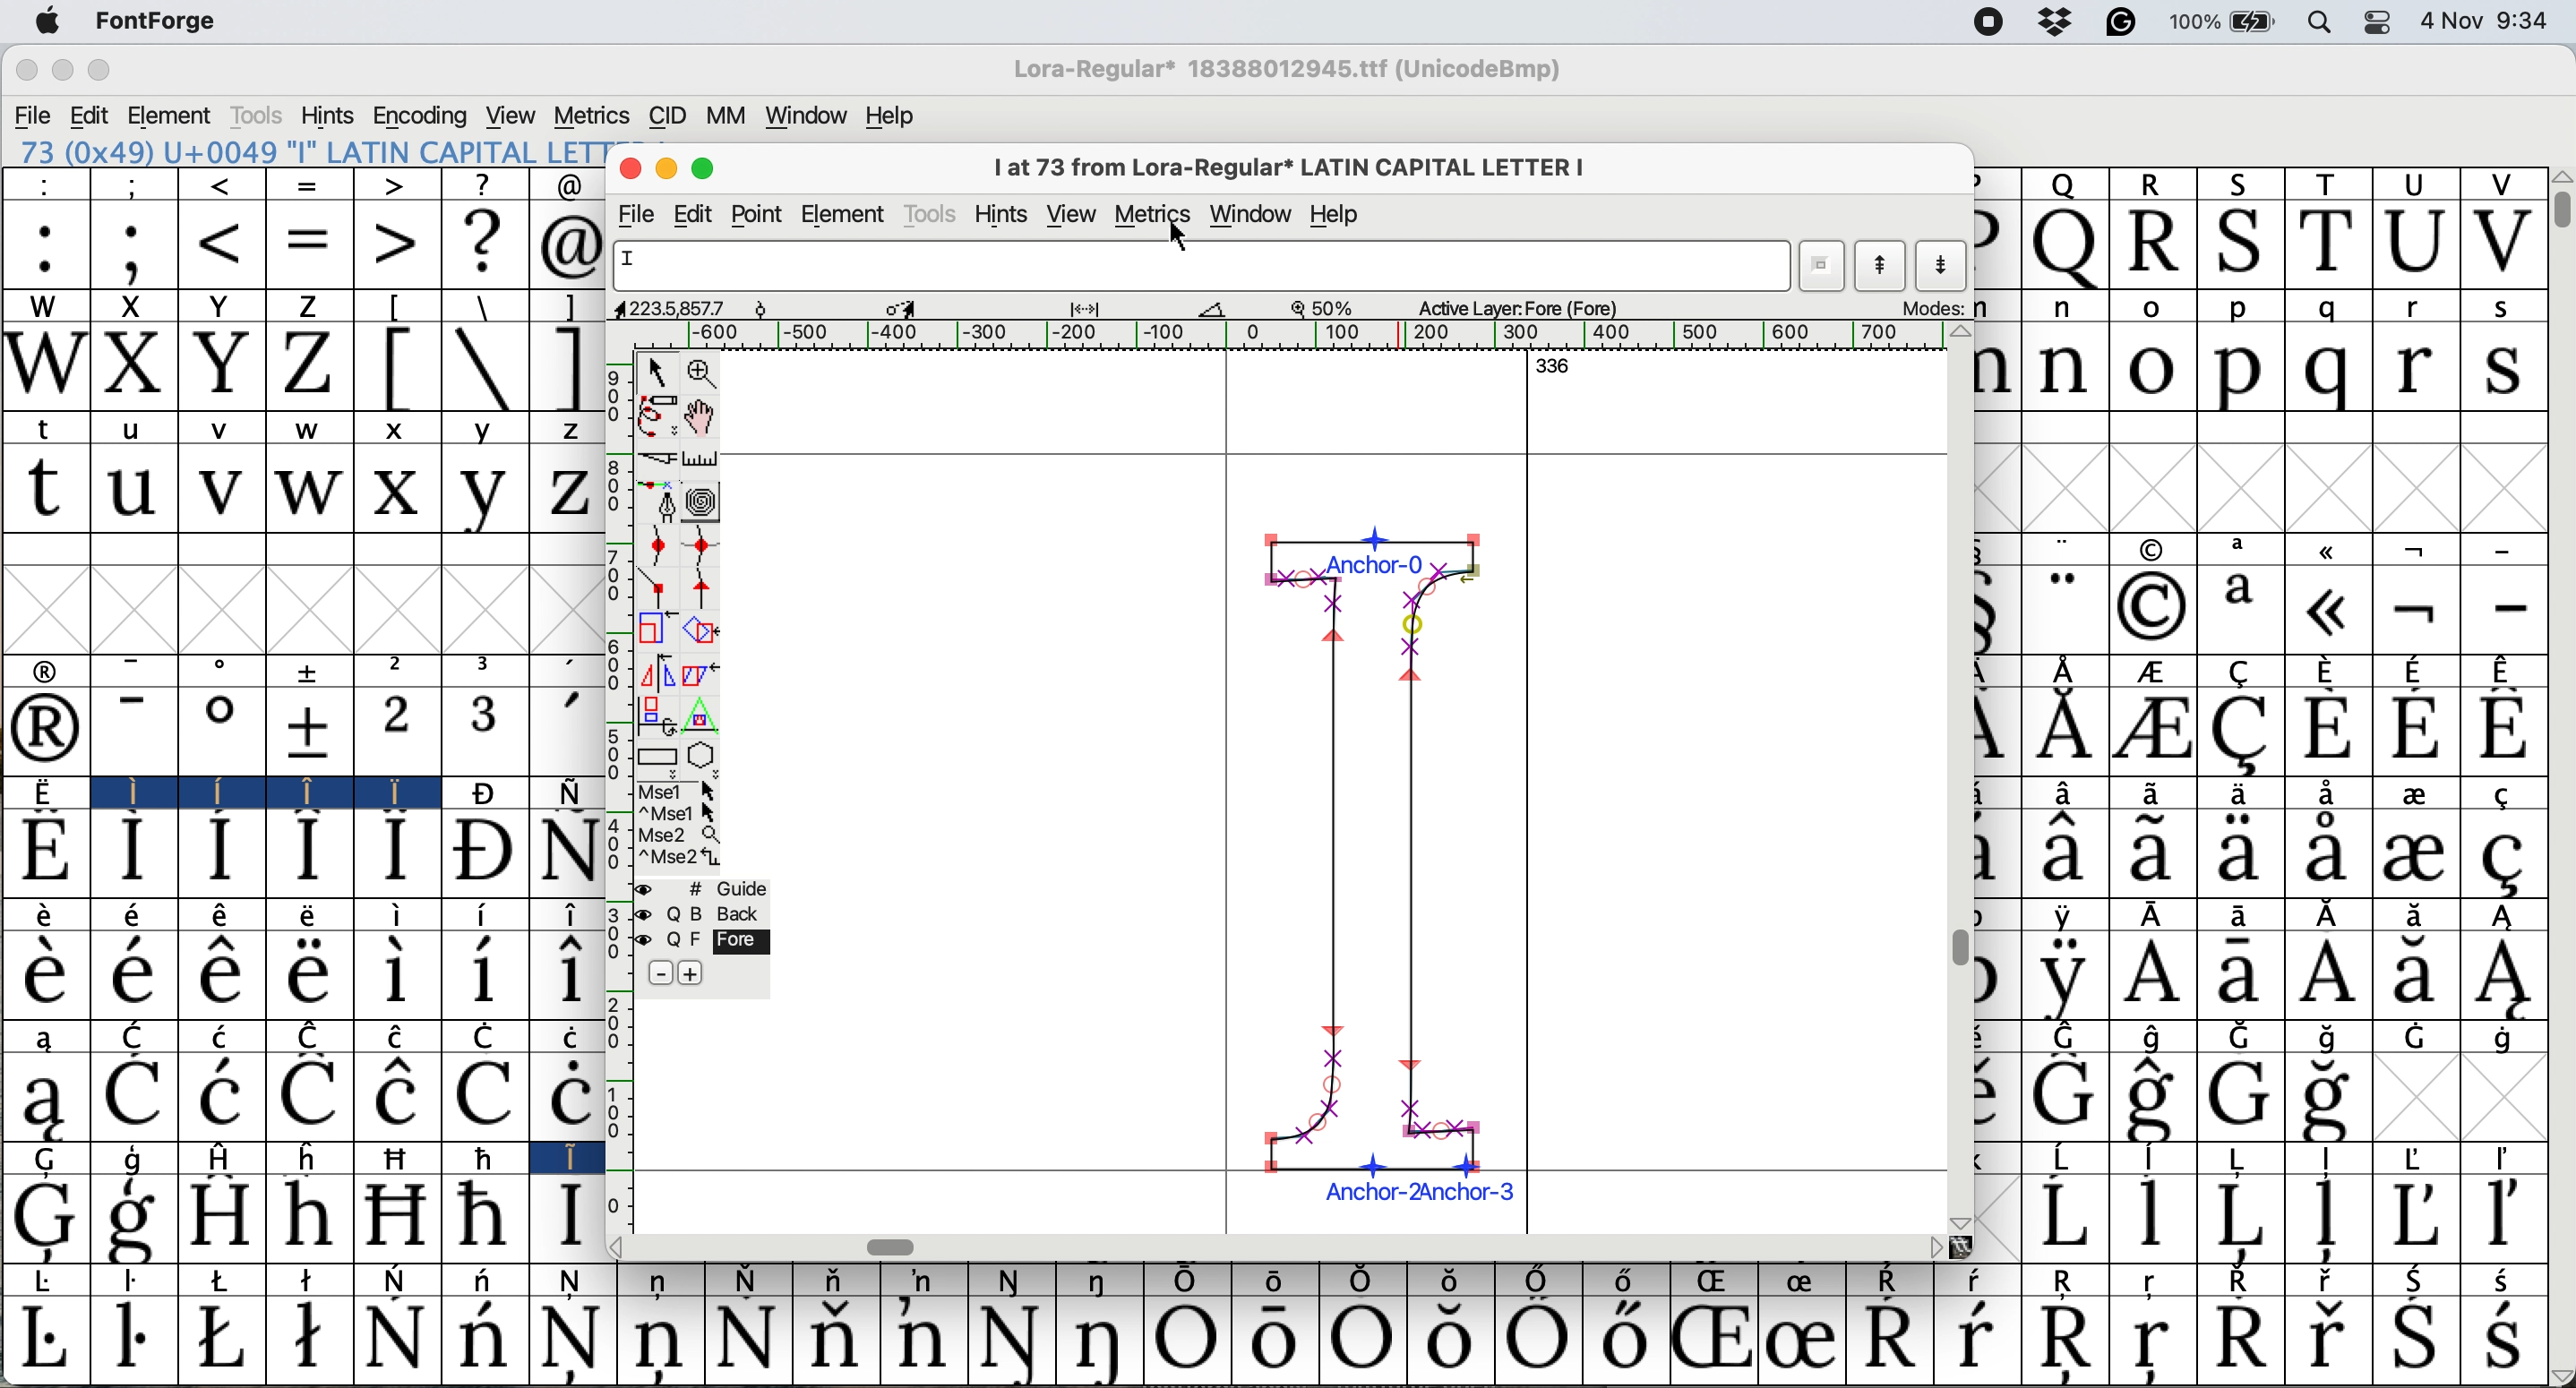  Describe the element at coordinates (2068, 1035) in the screenshot. I see `Symbol` at that location.